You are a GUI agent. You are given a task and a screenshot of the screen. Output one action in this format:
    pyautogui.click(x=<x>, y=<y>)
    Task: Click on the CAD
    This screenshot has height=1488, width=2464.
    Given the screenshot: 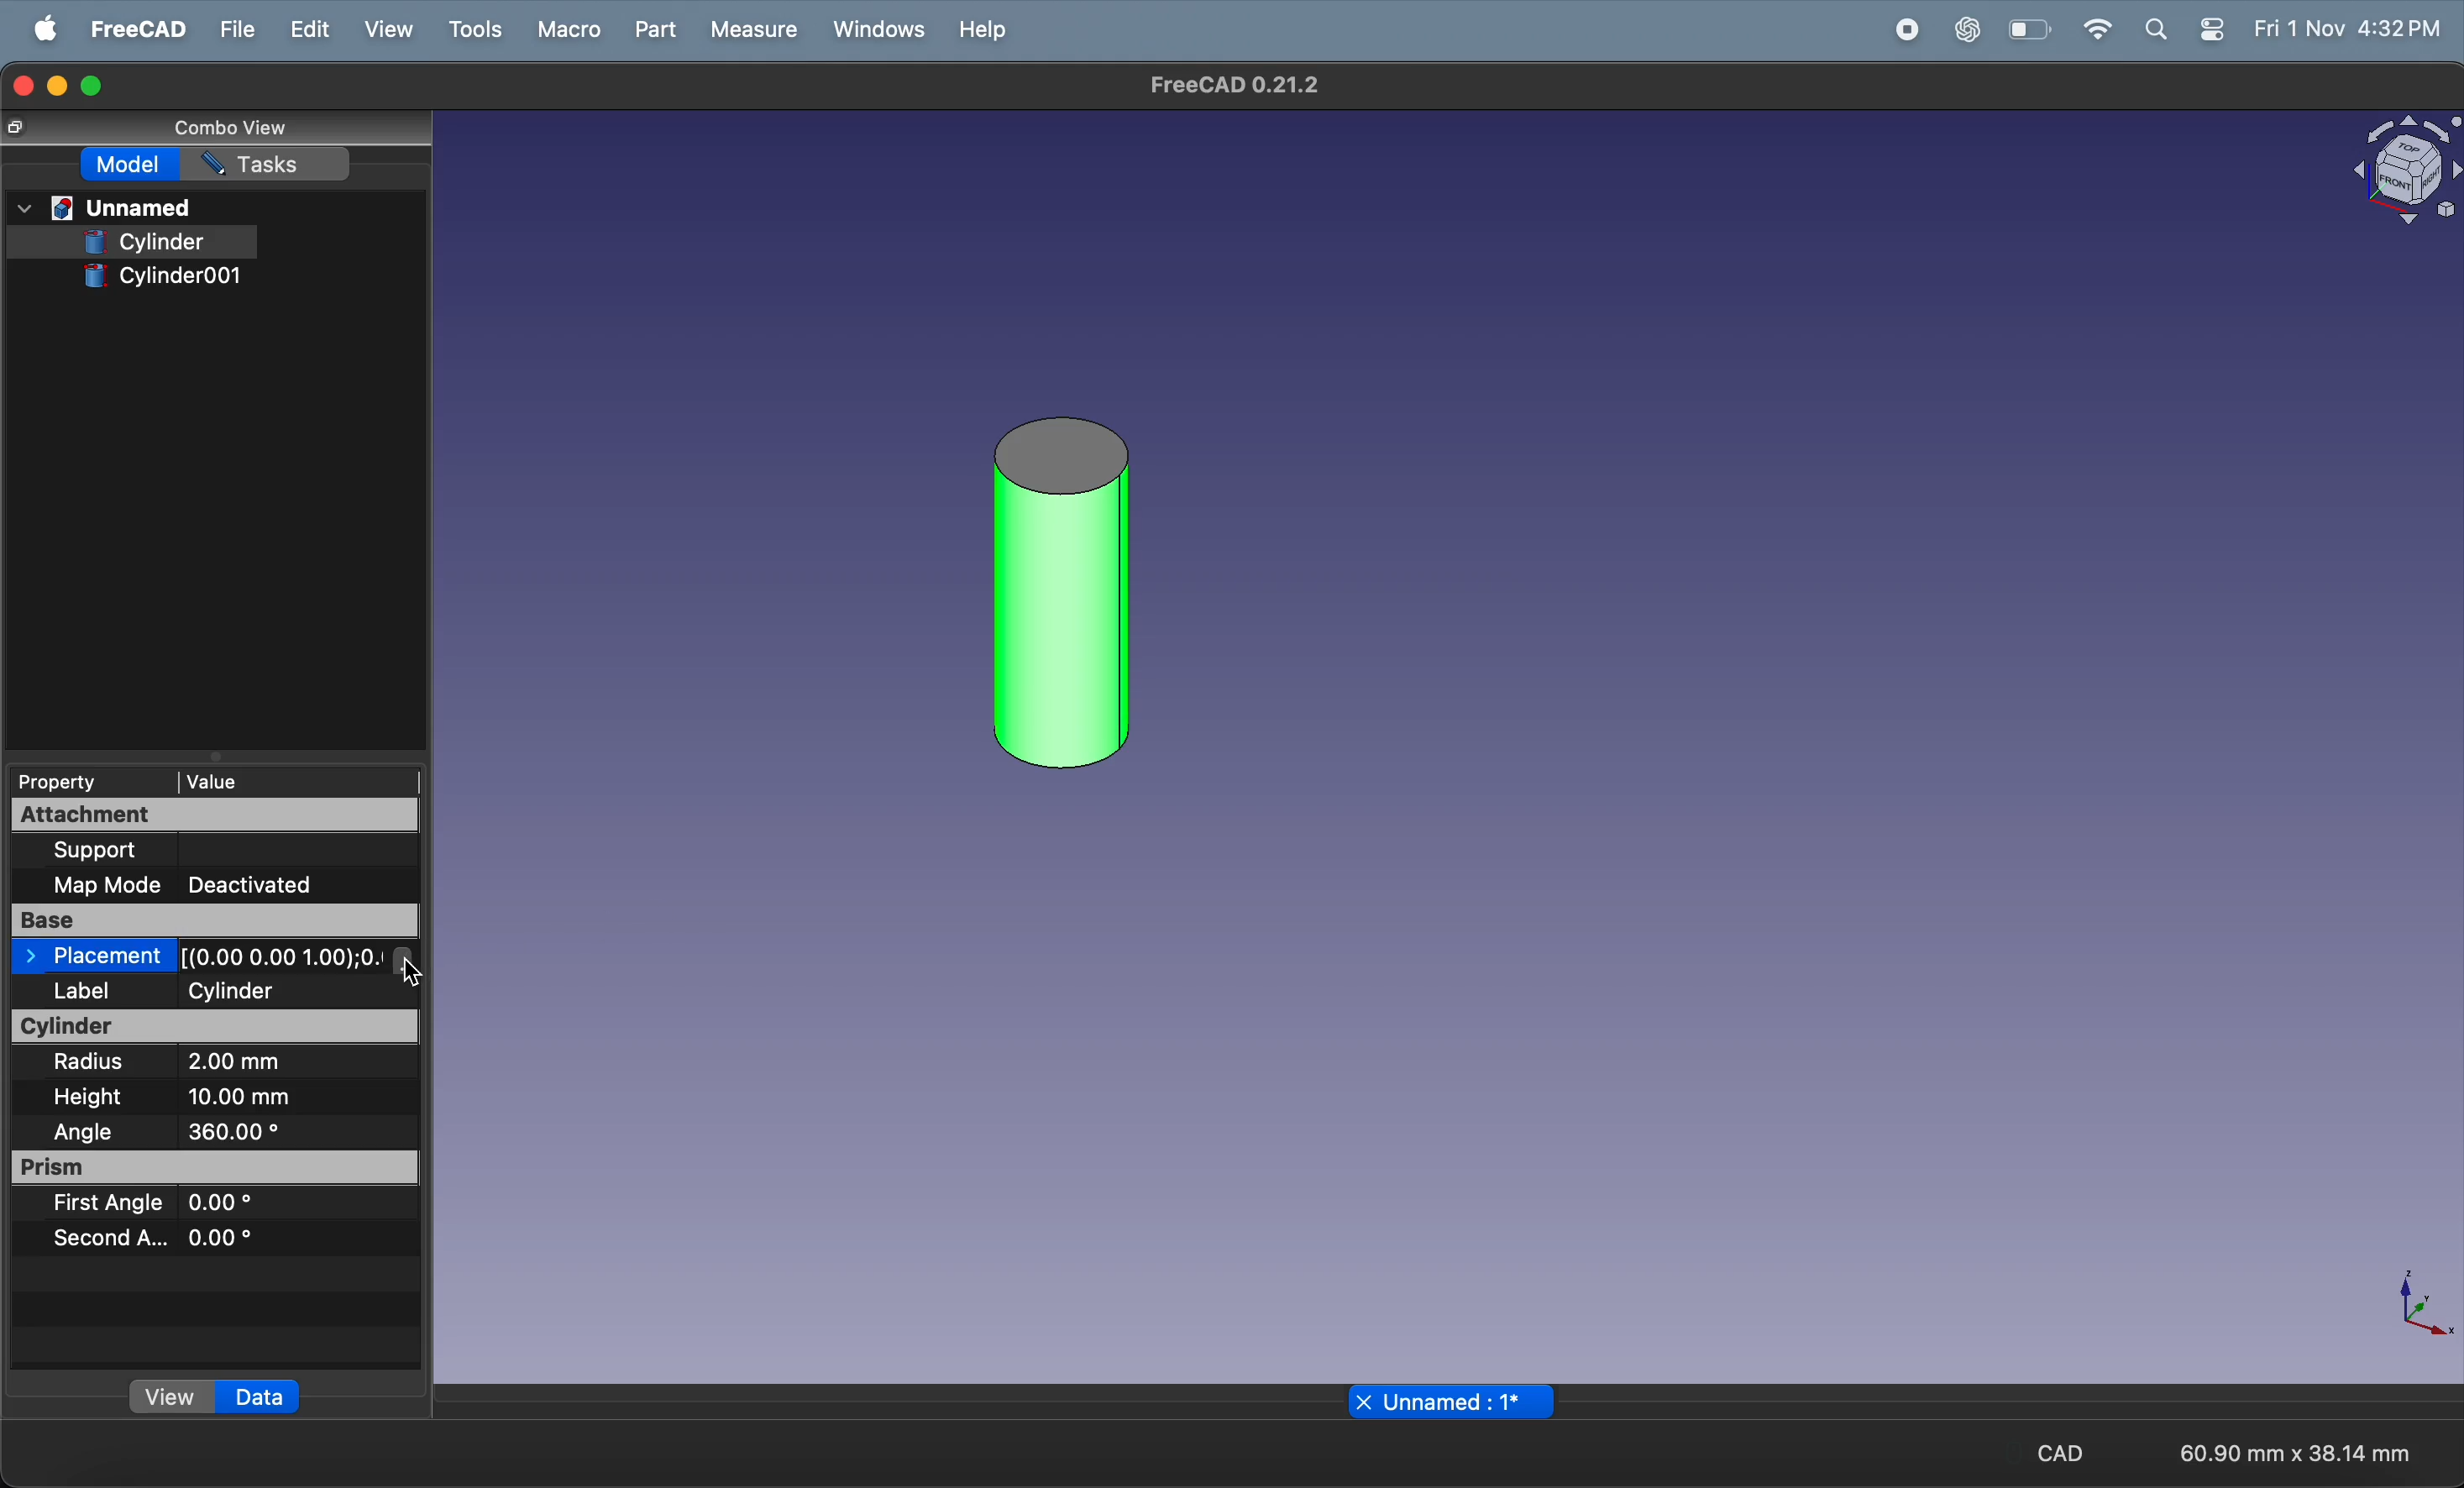 What is the action you would take?
    pyautogui.click(x=2047, y=1451)
    